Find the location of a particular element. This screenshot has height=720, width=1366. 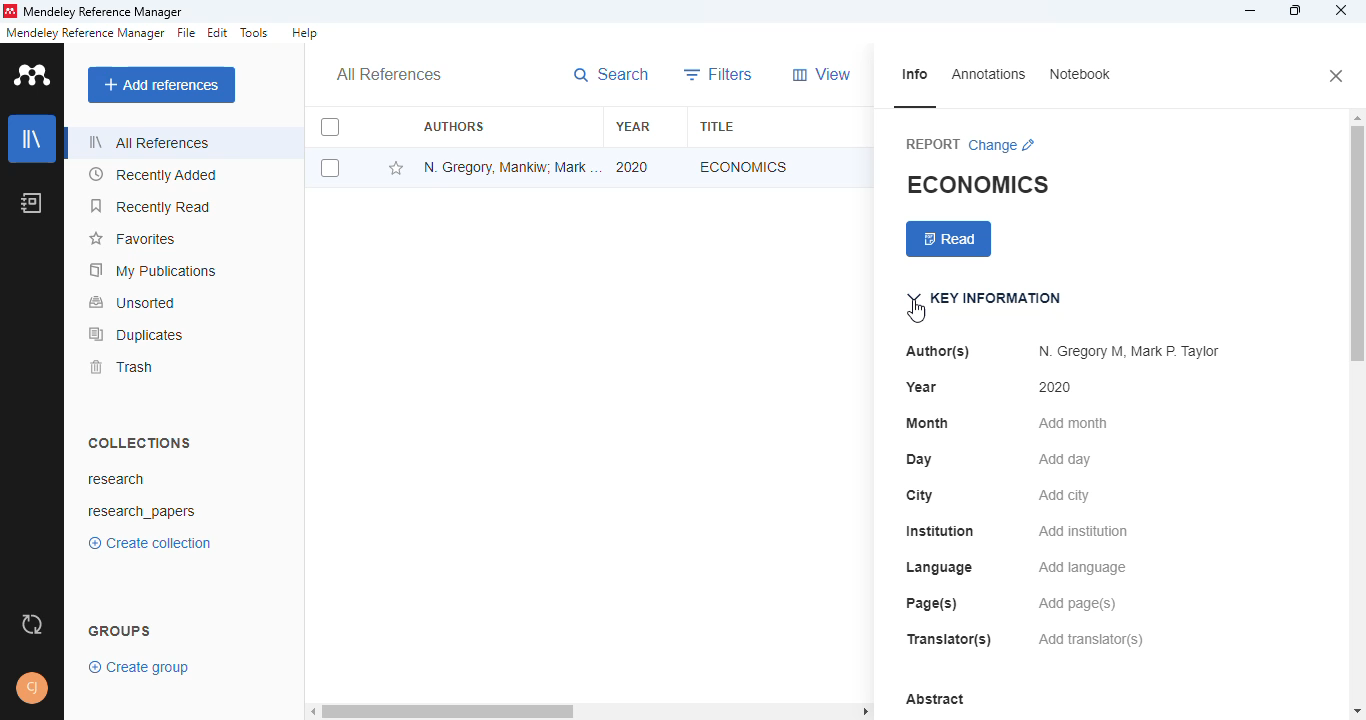

recently added is located at coordinates (151, 175).